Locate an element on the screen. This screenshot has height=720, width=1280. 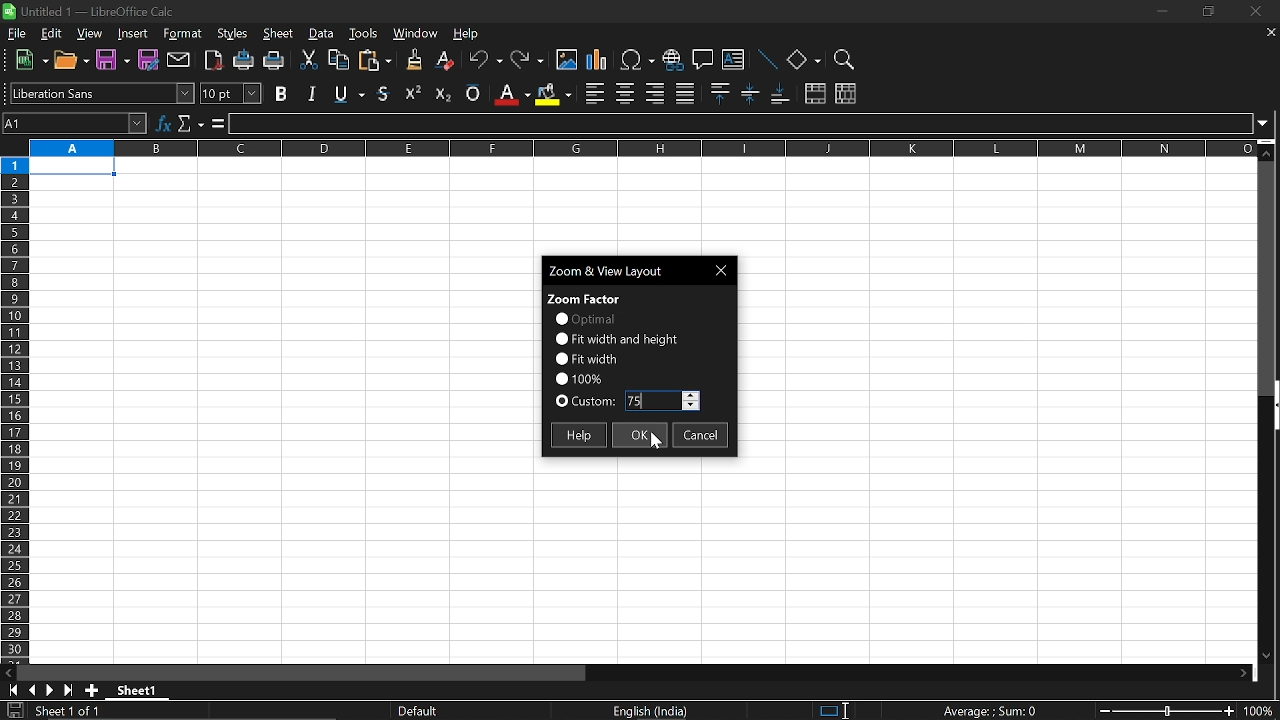
paste is located at coordinates (374, 62).